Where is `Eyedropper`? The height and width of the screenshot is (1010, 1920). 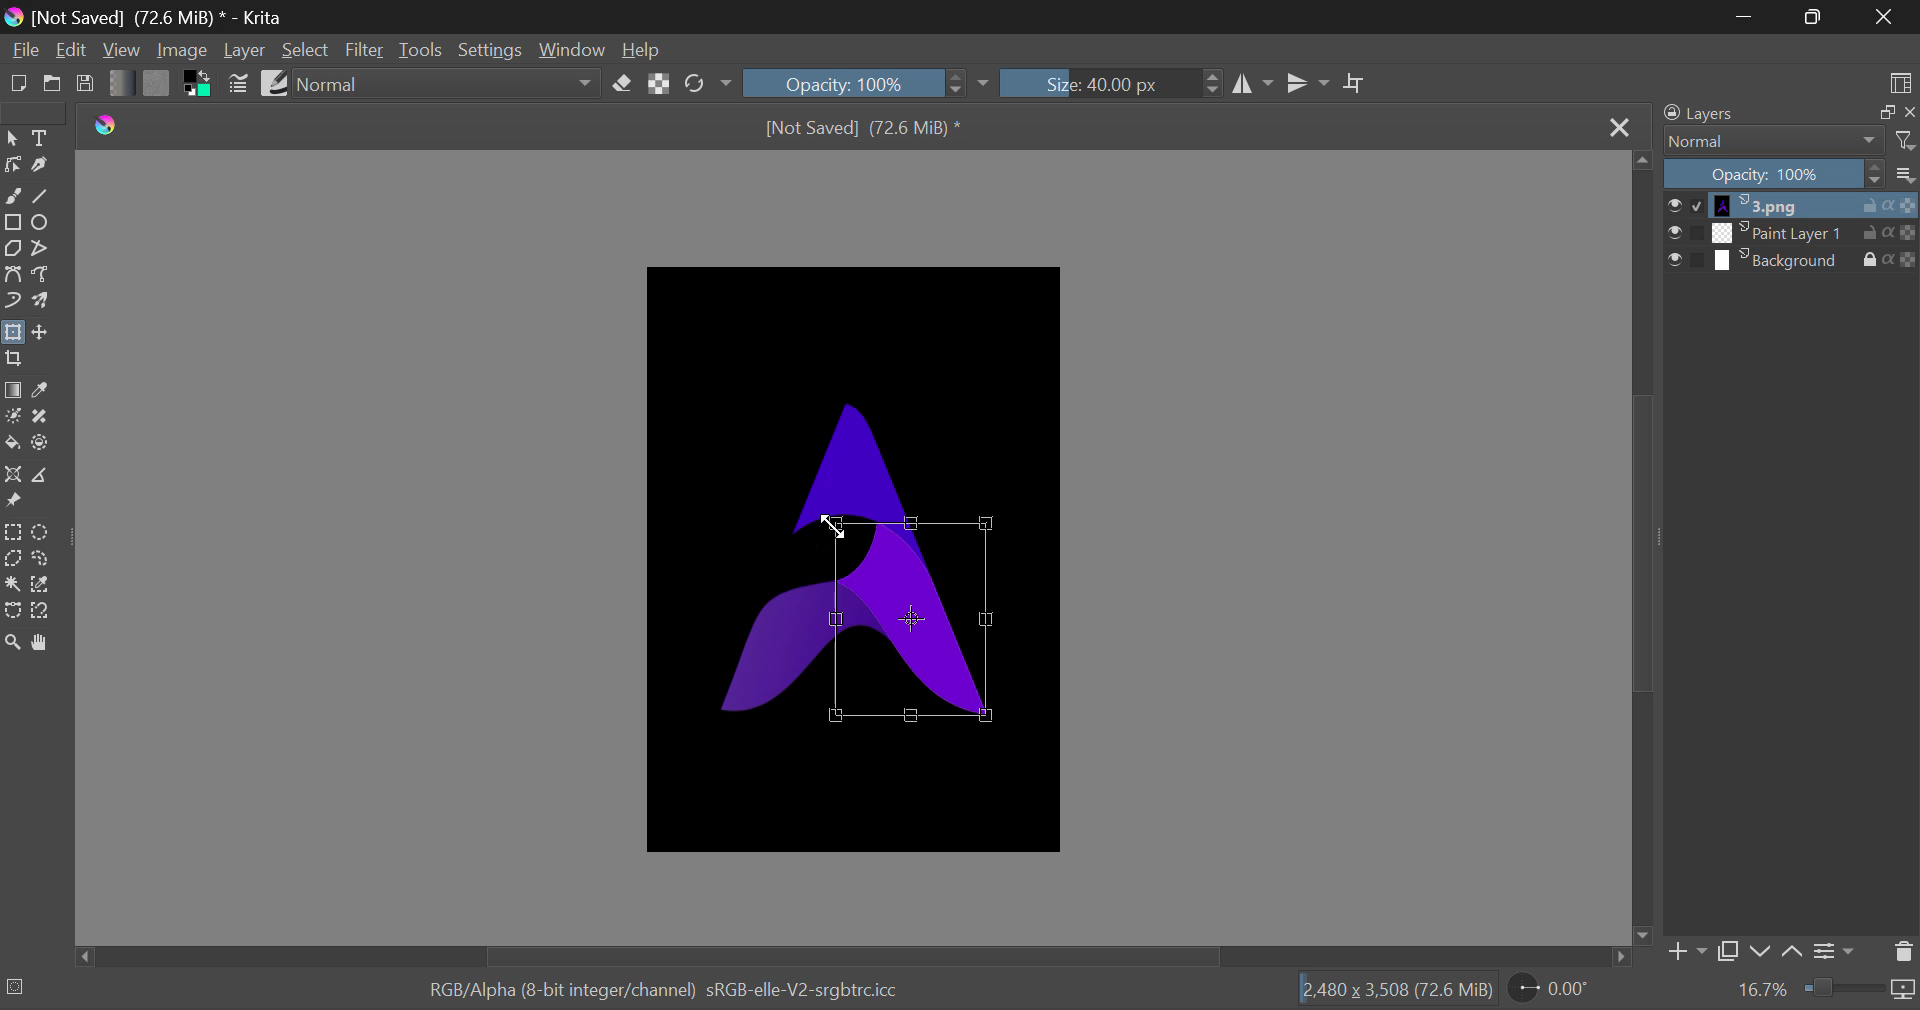
Eyedropper is located at coordinates (46, 392).